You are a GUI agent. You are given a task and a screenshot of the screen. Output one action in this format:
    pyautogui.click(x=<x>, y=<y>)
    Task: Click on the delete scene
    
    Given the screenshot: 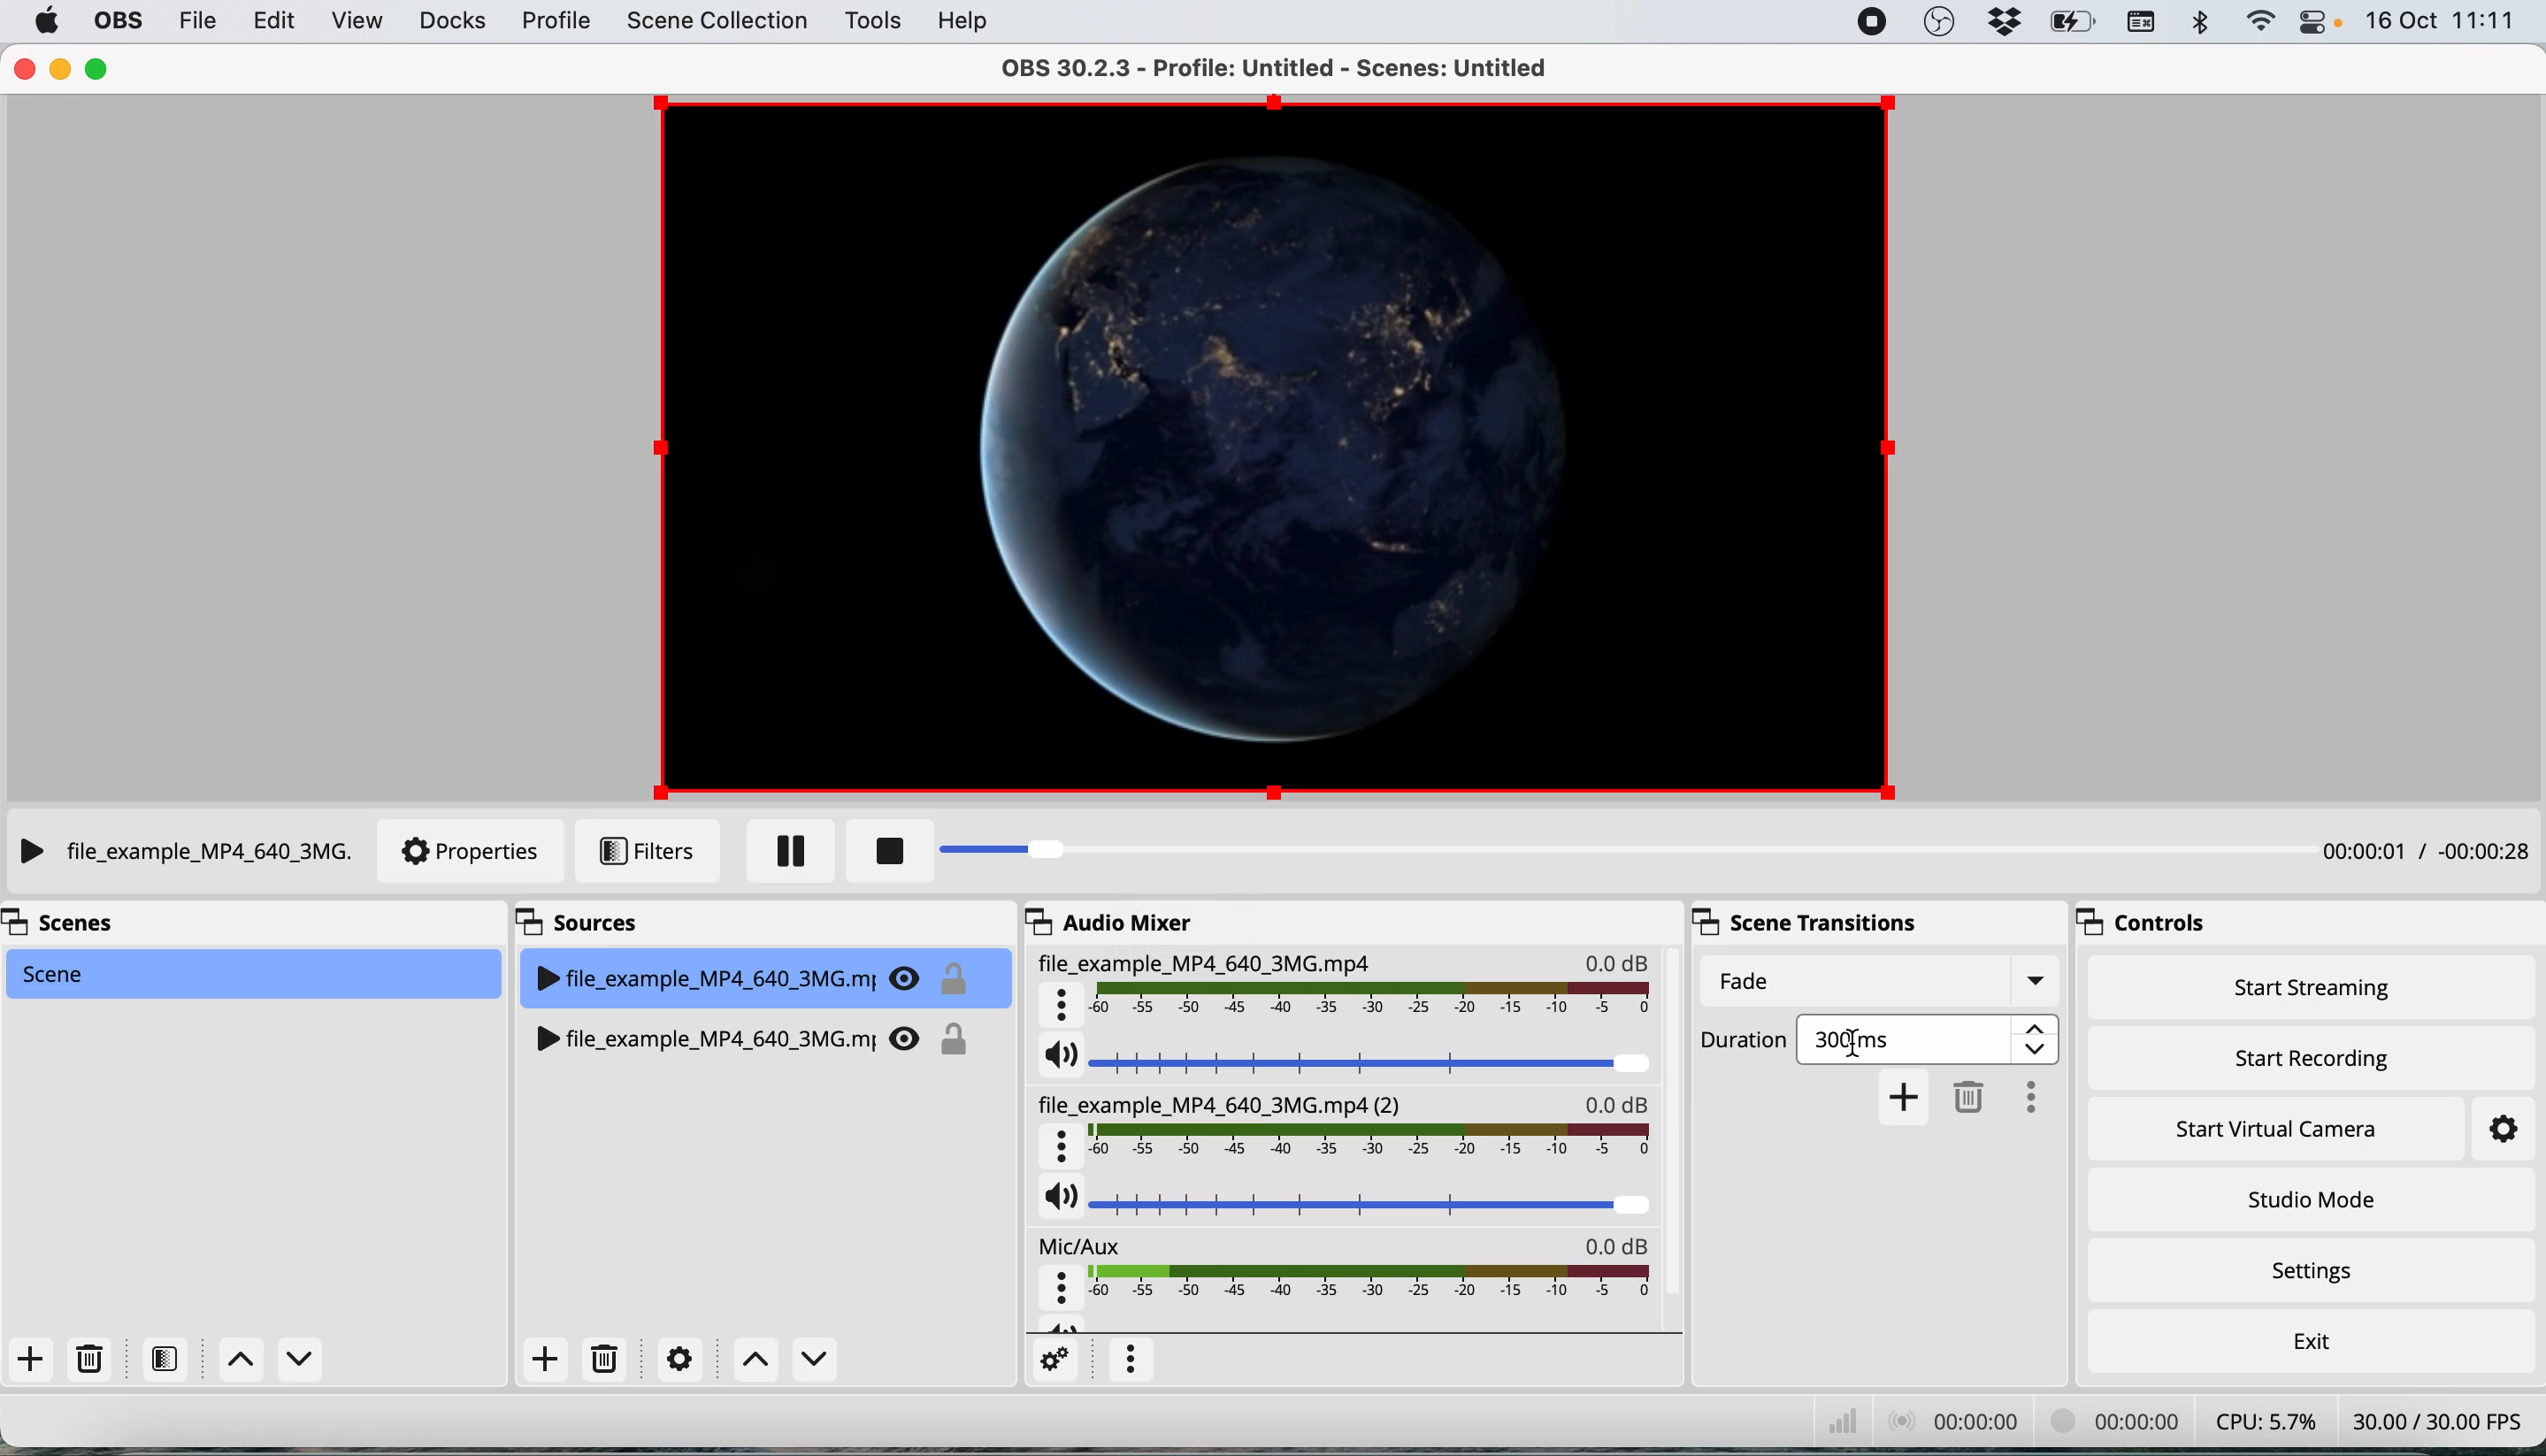 What is the action you would take?
    pyautogui.click(x=90, y=1356)
    